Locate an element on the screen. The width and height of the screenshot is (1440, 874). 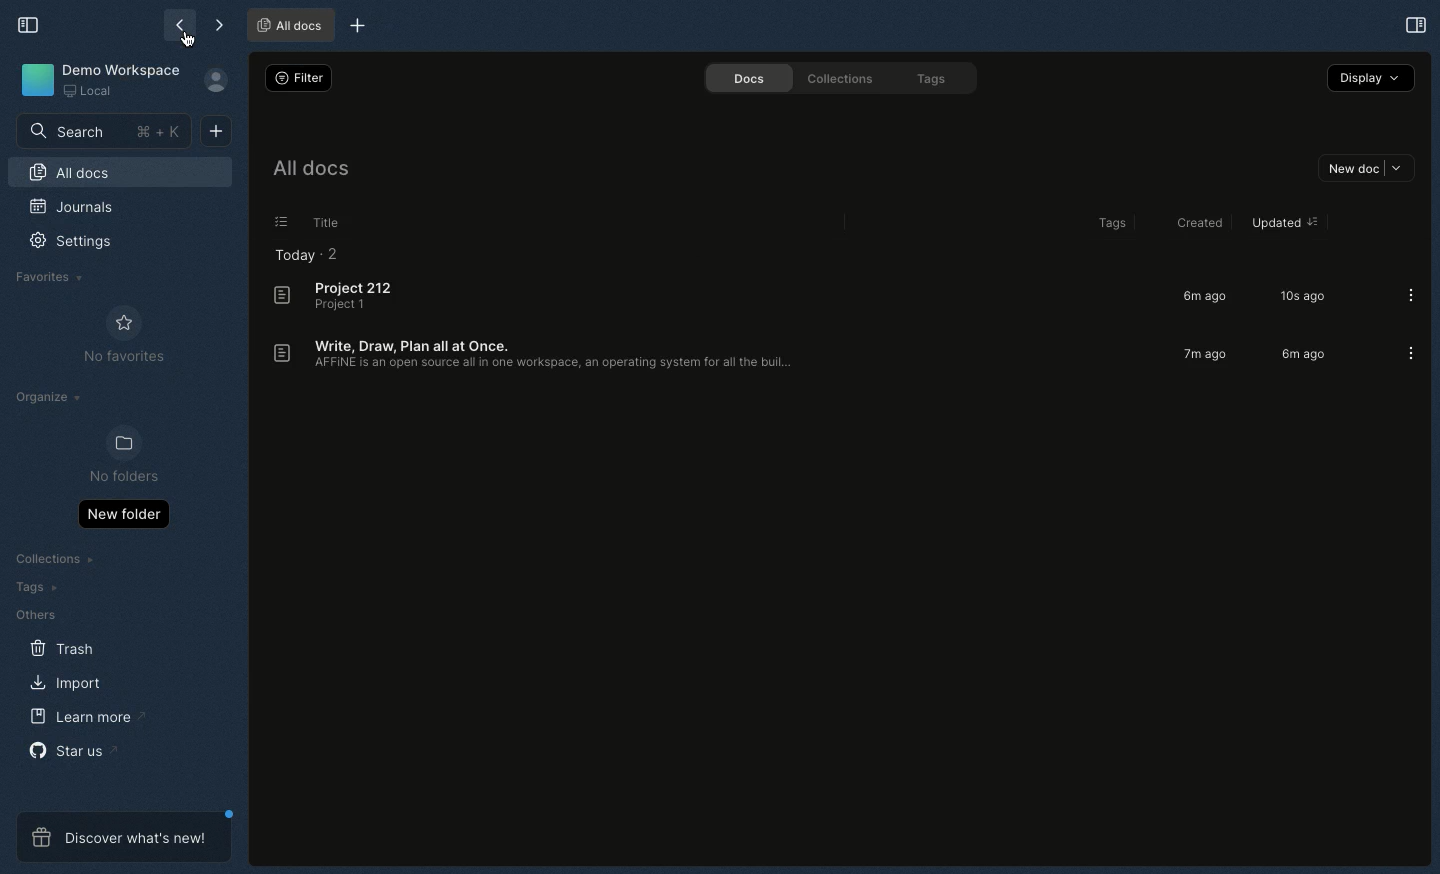
Organize is located at coordinates (52, 396).